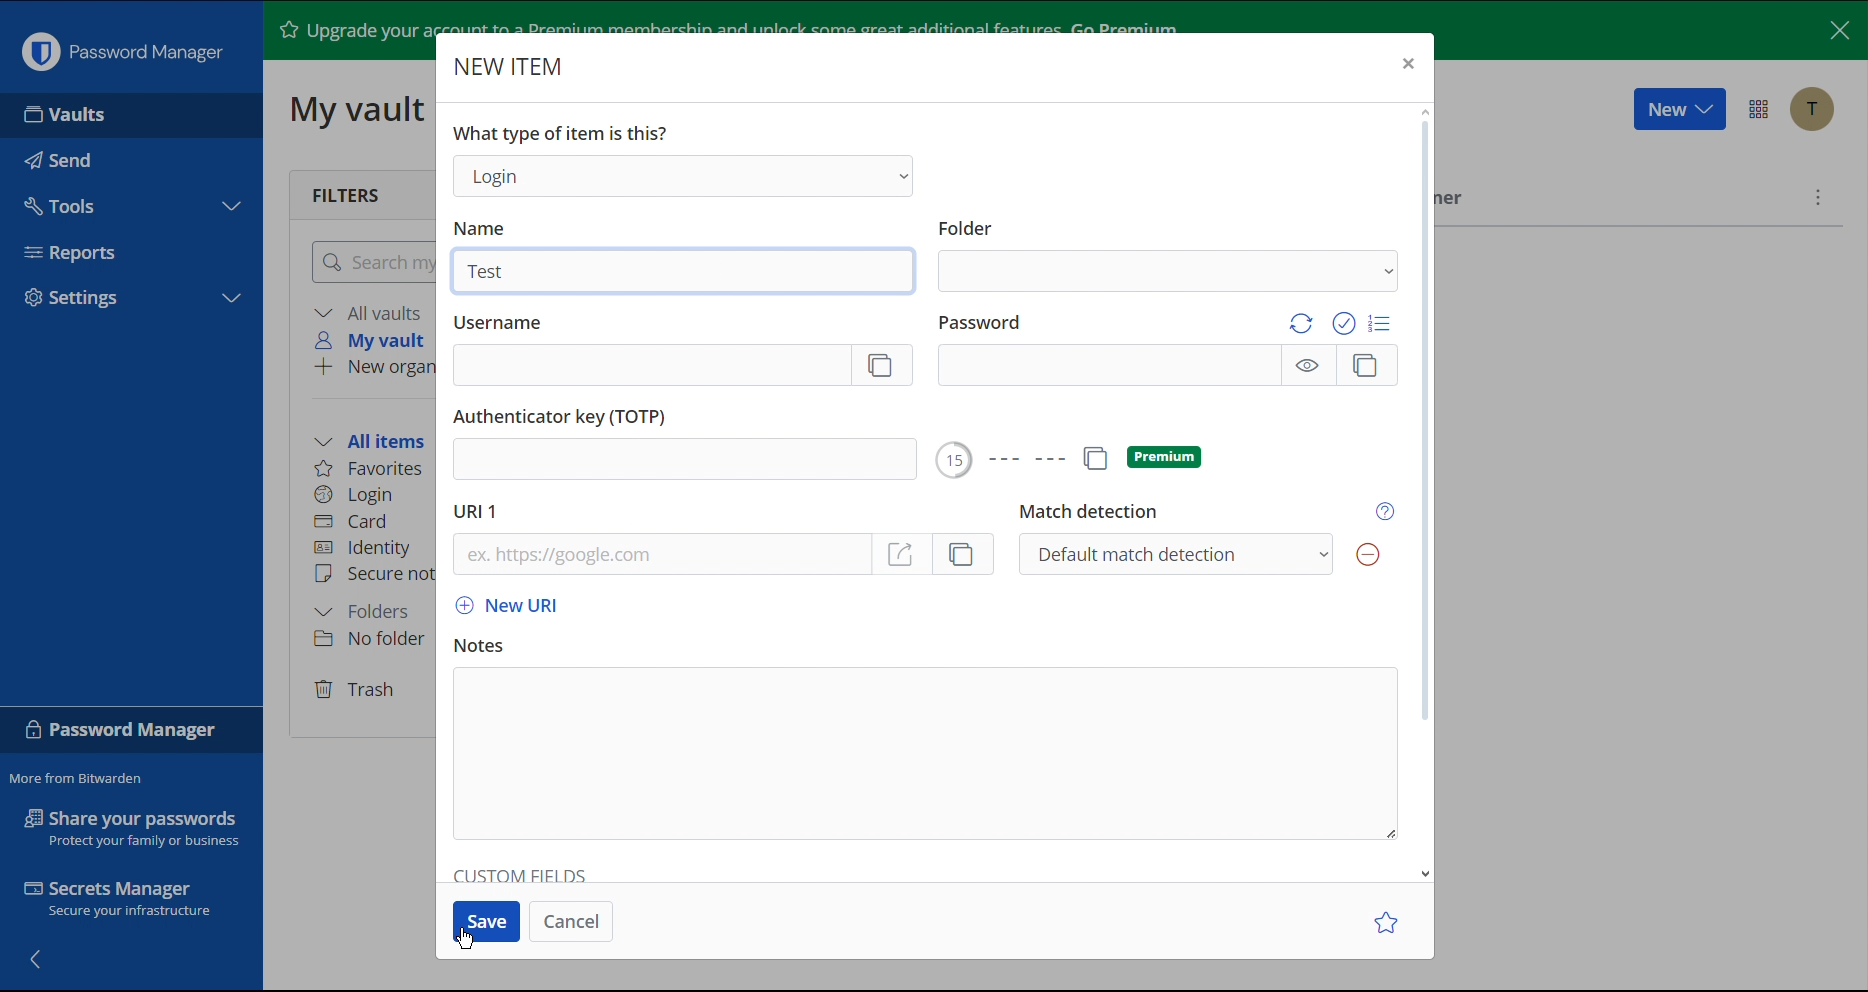  What do you see at coordinates (687, 178) in the screenshot?
I see `Login` at bounding box center [687, 178].